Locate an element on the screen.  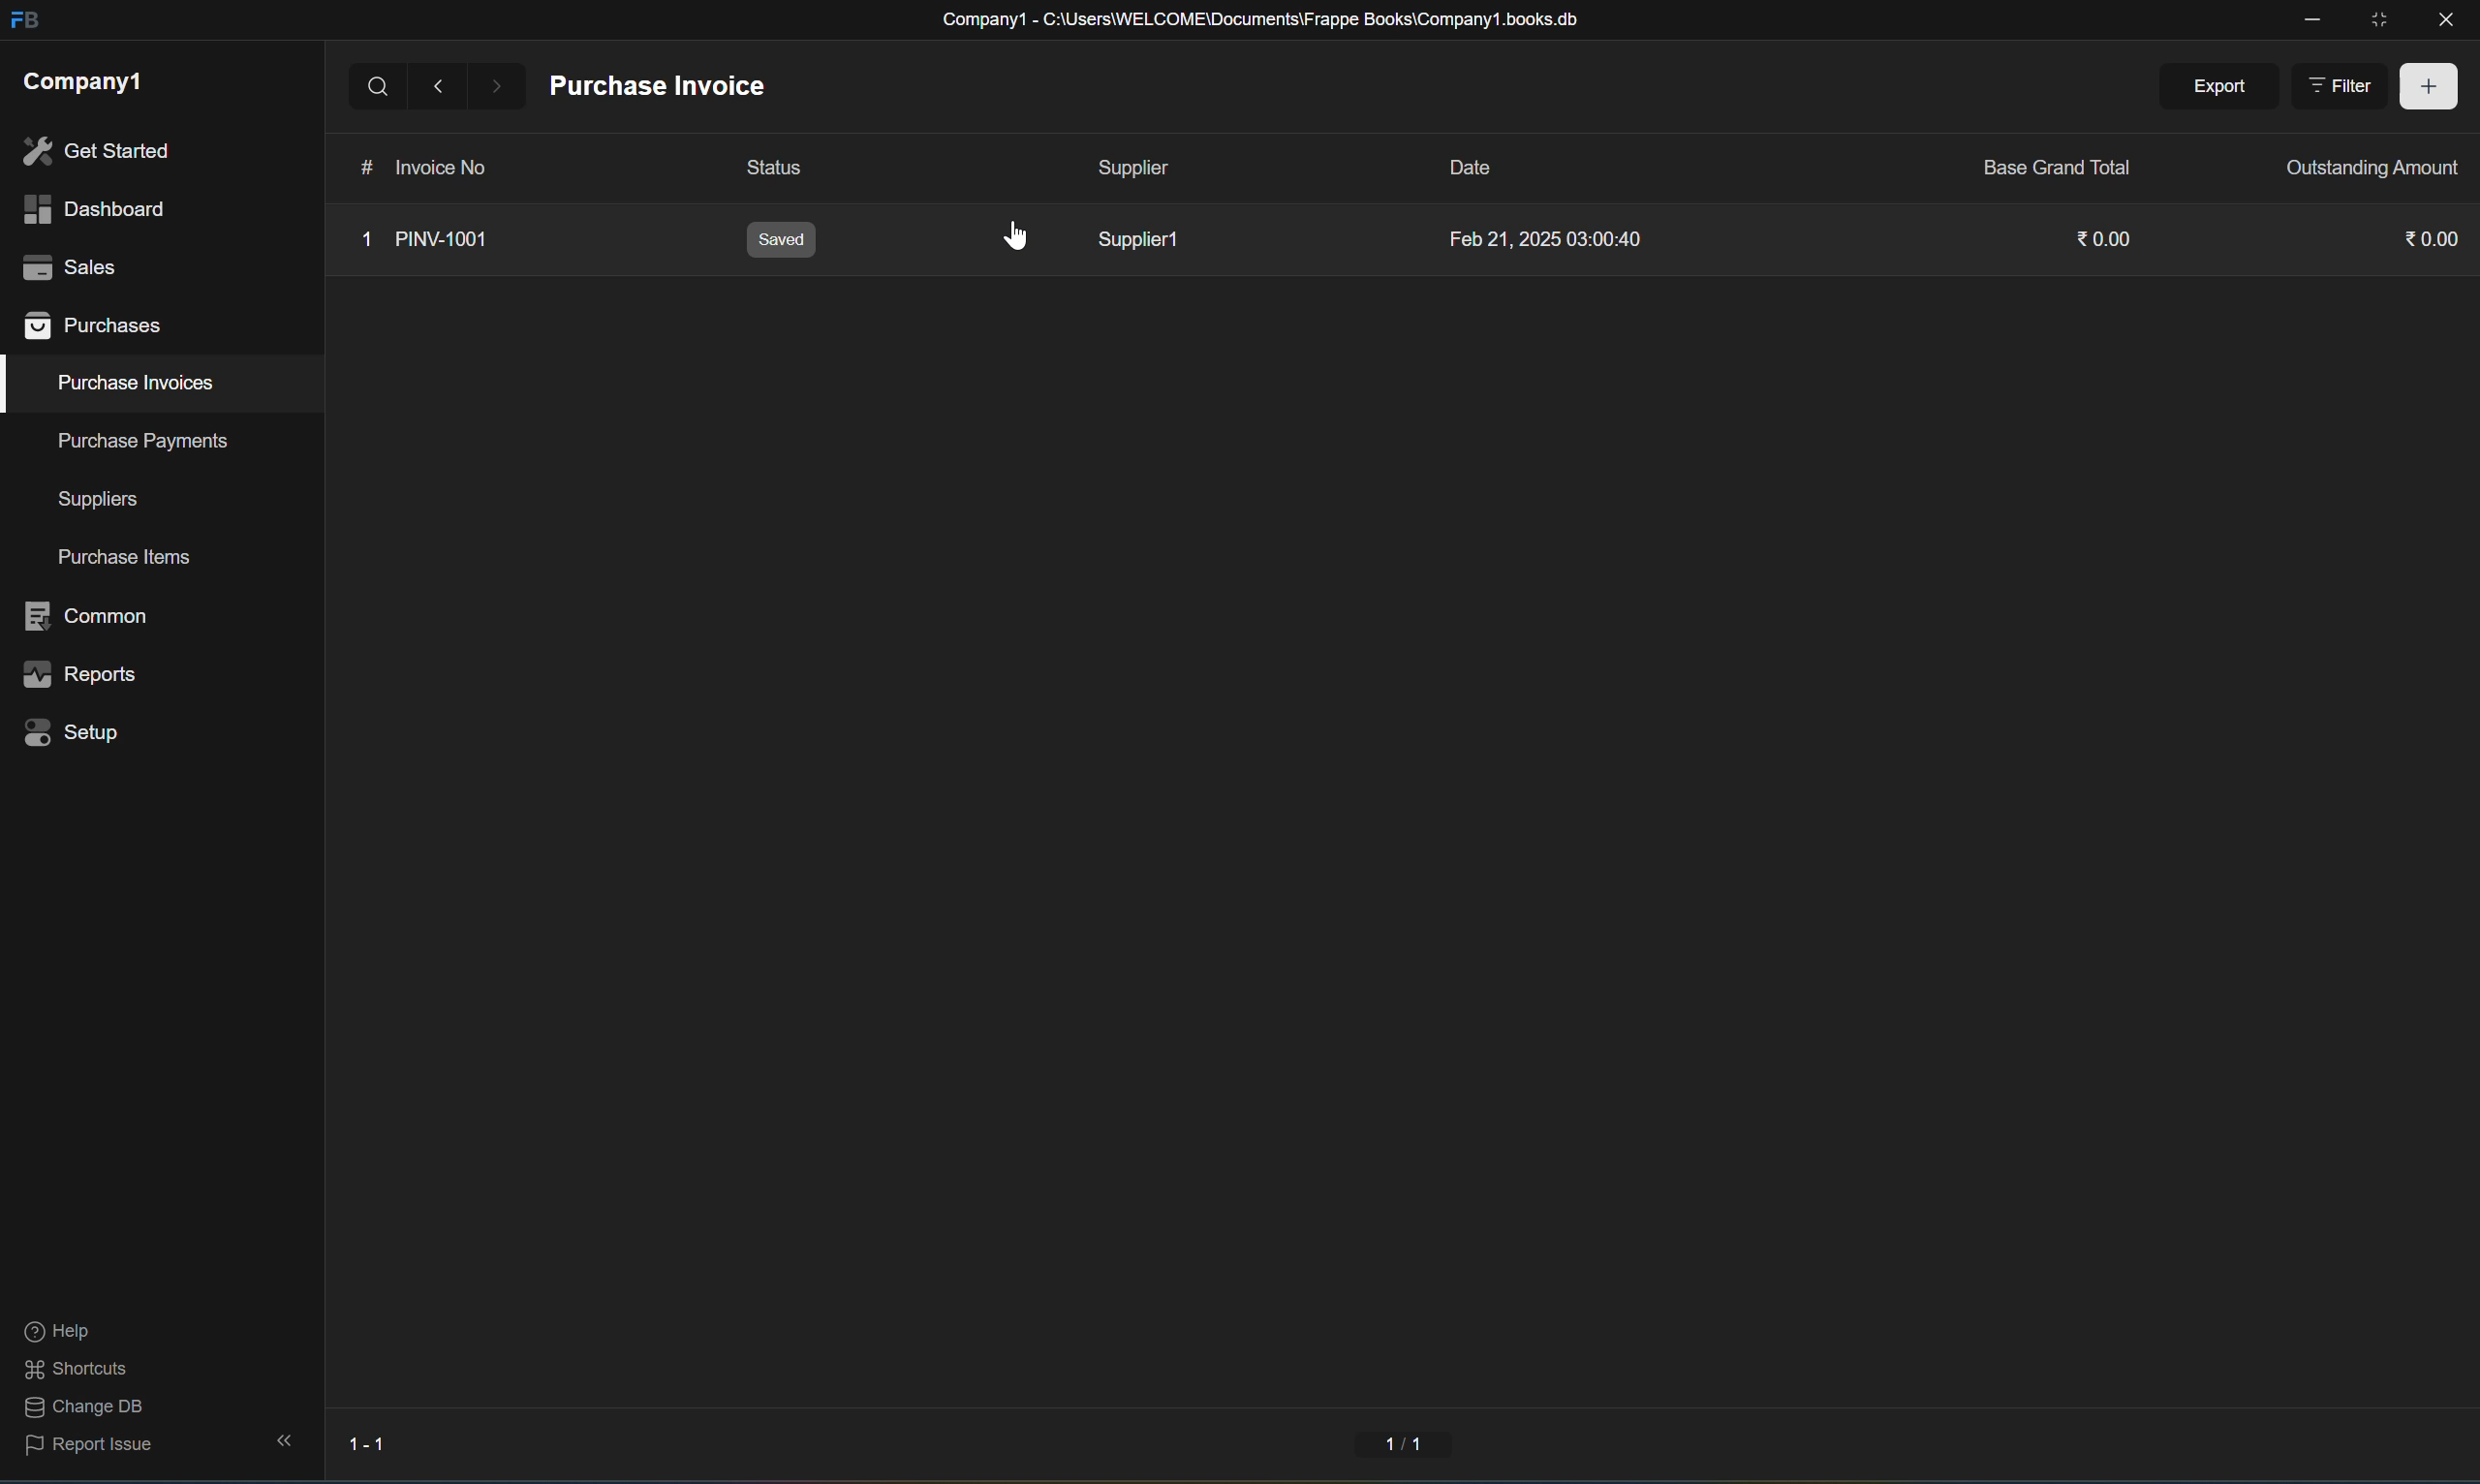
 is located at coordinates (1476, 167).